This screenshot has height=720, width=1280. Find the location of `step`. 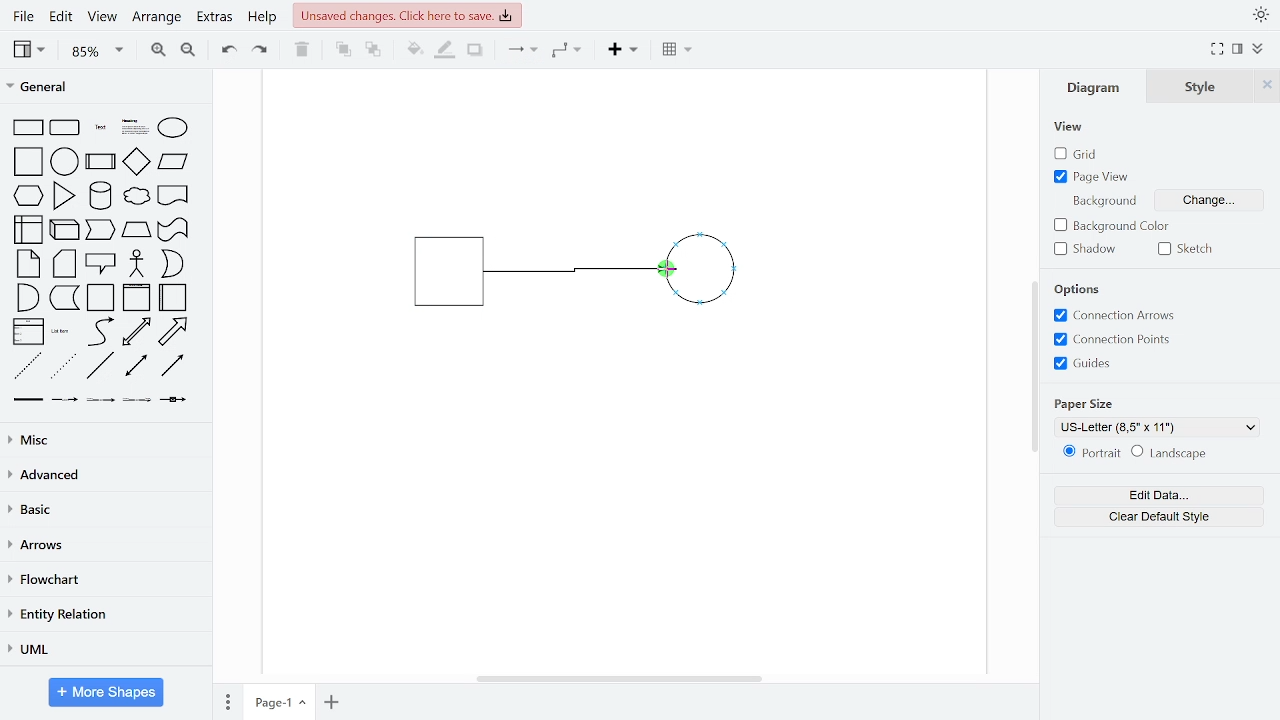

step is located at coordinates (99, 230).